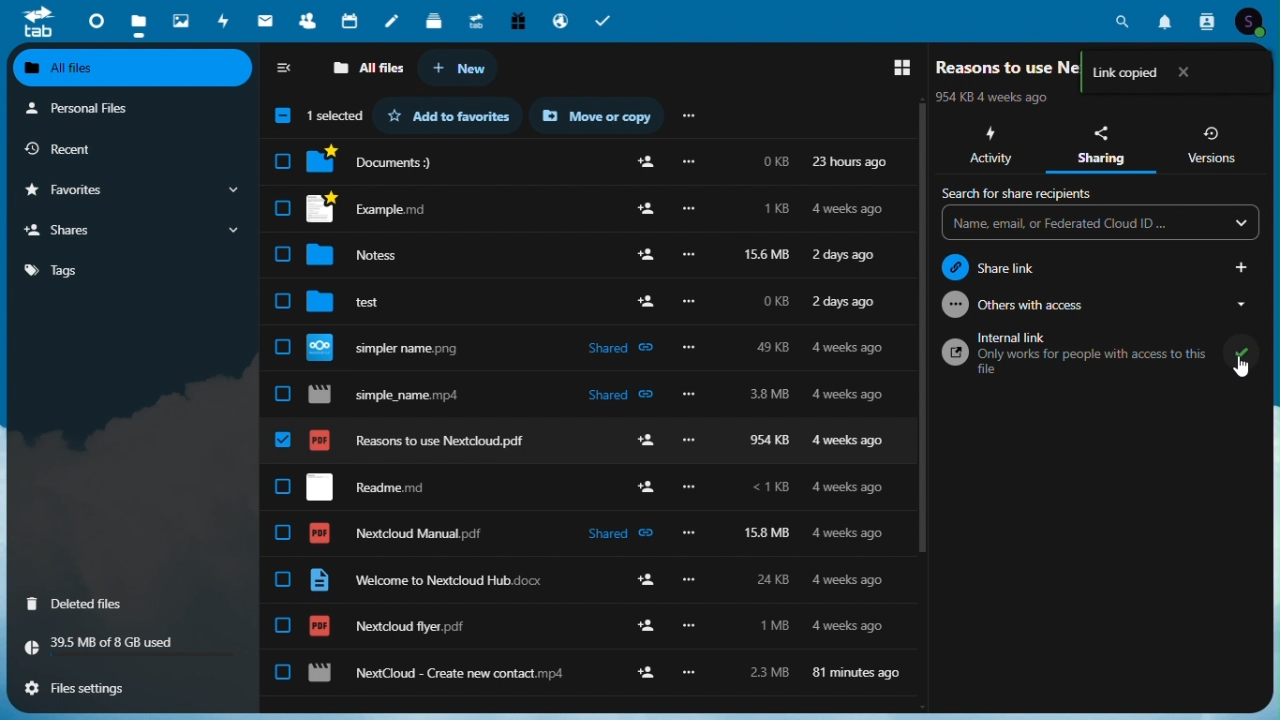 Image resolution: width=1280 pixels, height=720 pixels. I want to click on cursor, so click(1243, 369).